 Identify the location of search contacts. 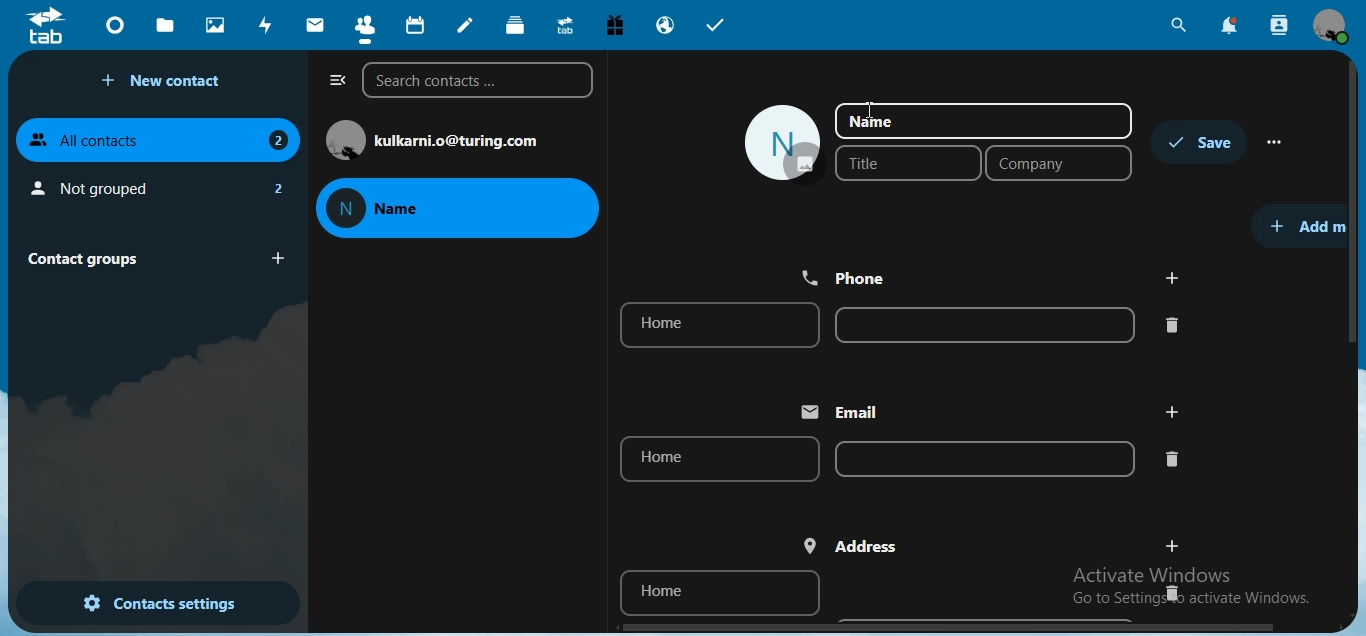
(476, 82).